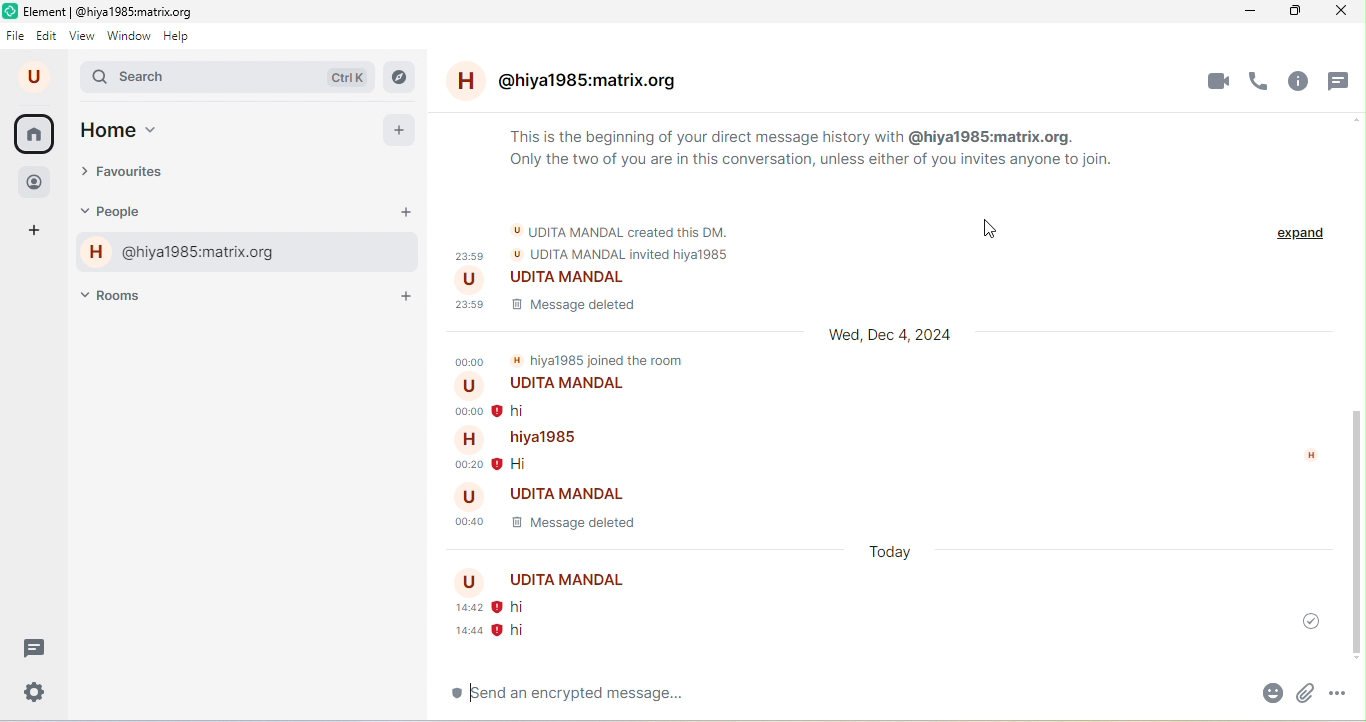 Image resolution: width=1366 pixels, height=722 pixels. What do you see at coordinates (229, 79) in the screenshot?
I see `search` at bounding box center [229, 79].